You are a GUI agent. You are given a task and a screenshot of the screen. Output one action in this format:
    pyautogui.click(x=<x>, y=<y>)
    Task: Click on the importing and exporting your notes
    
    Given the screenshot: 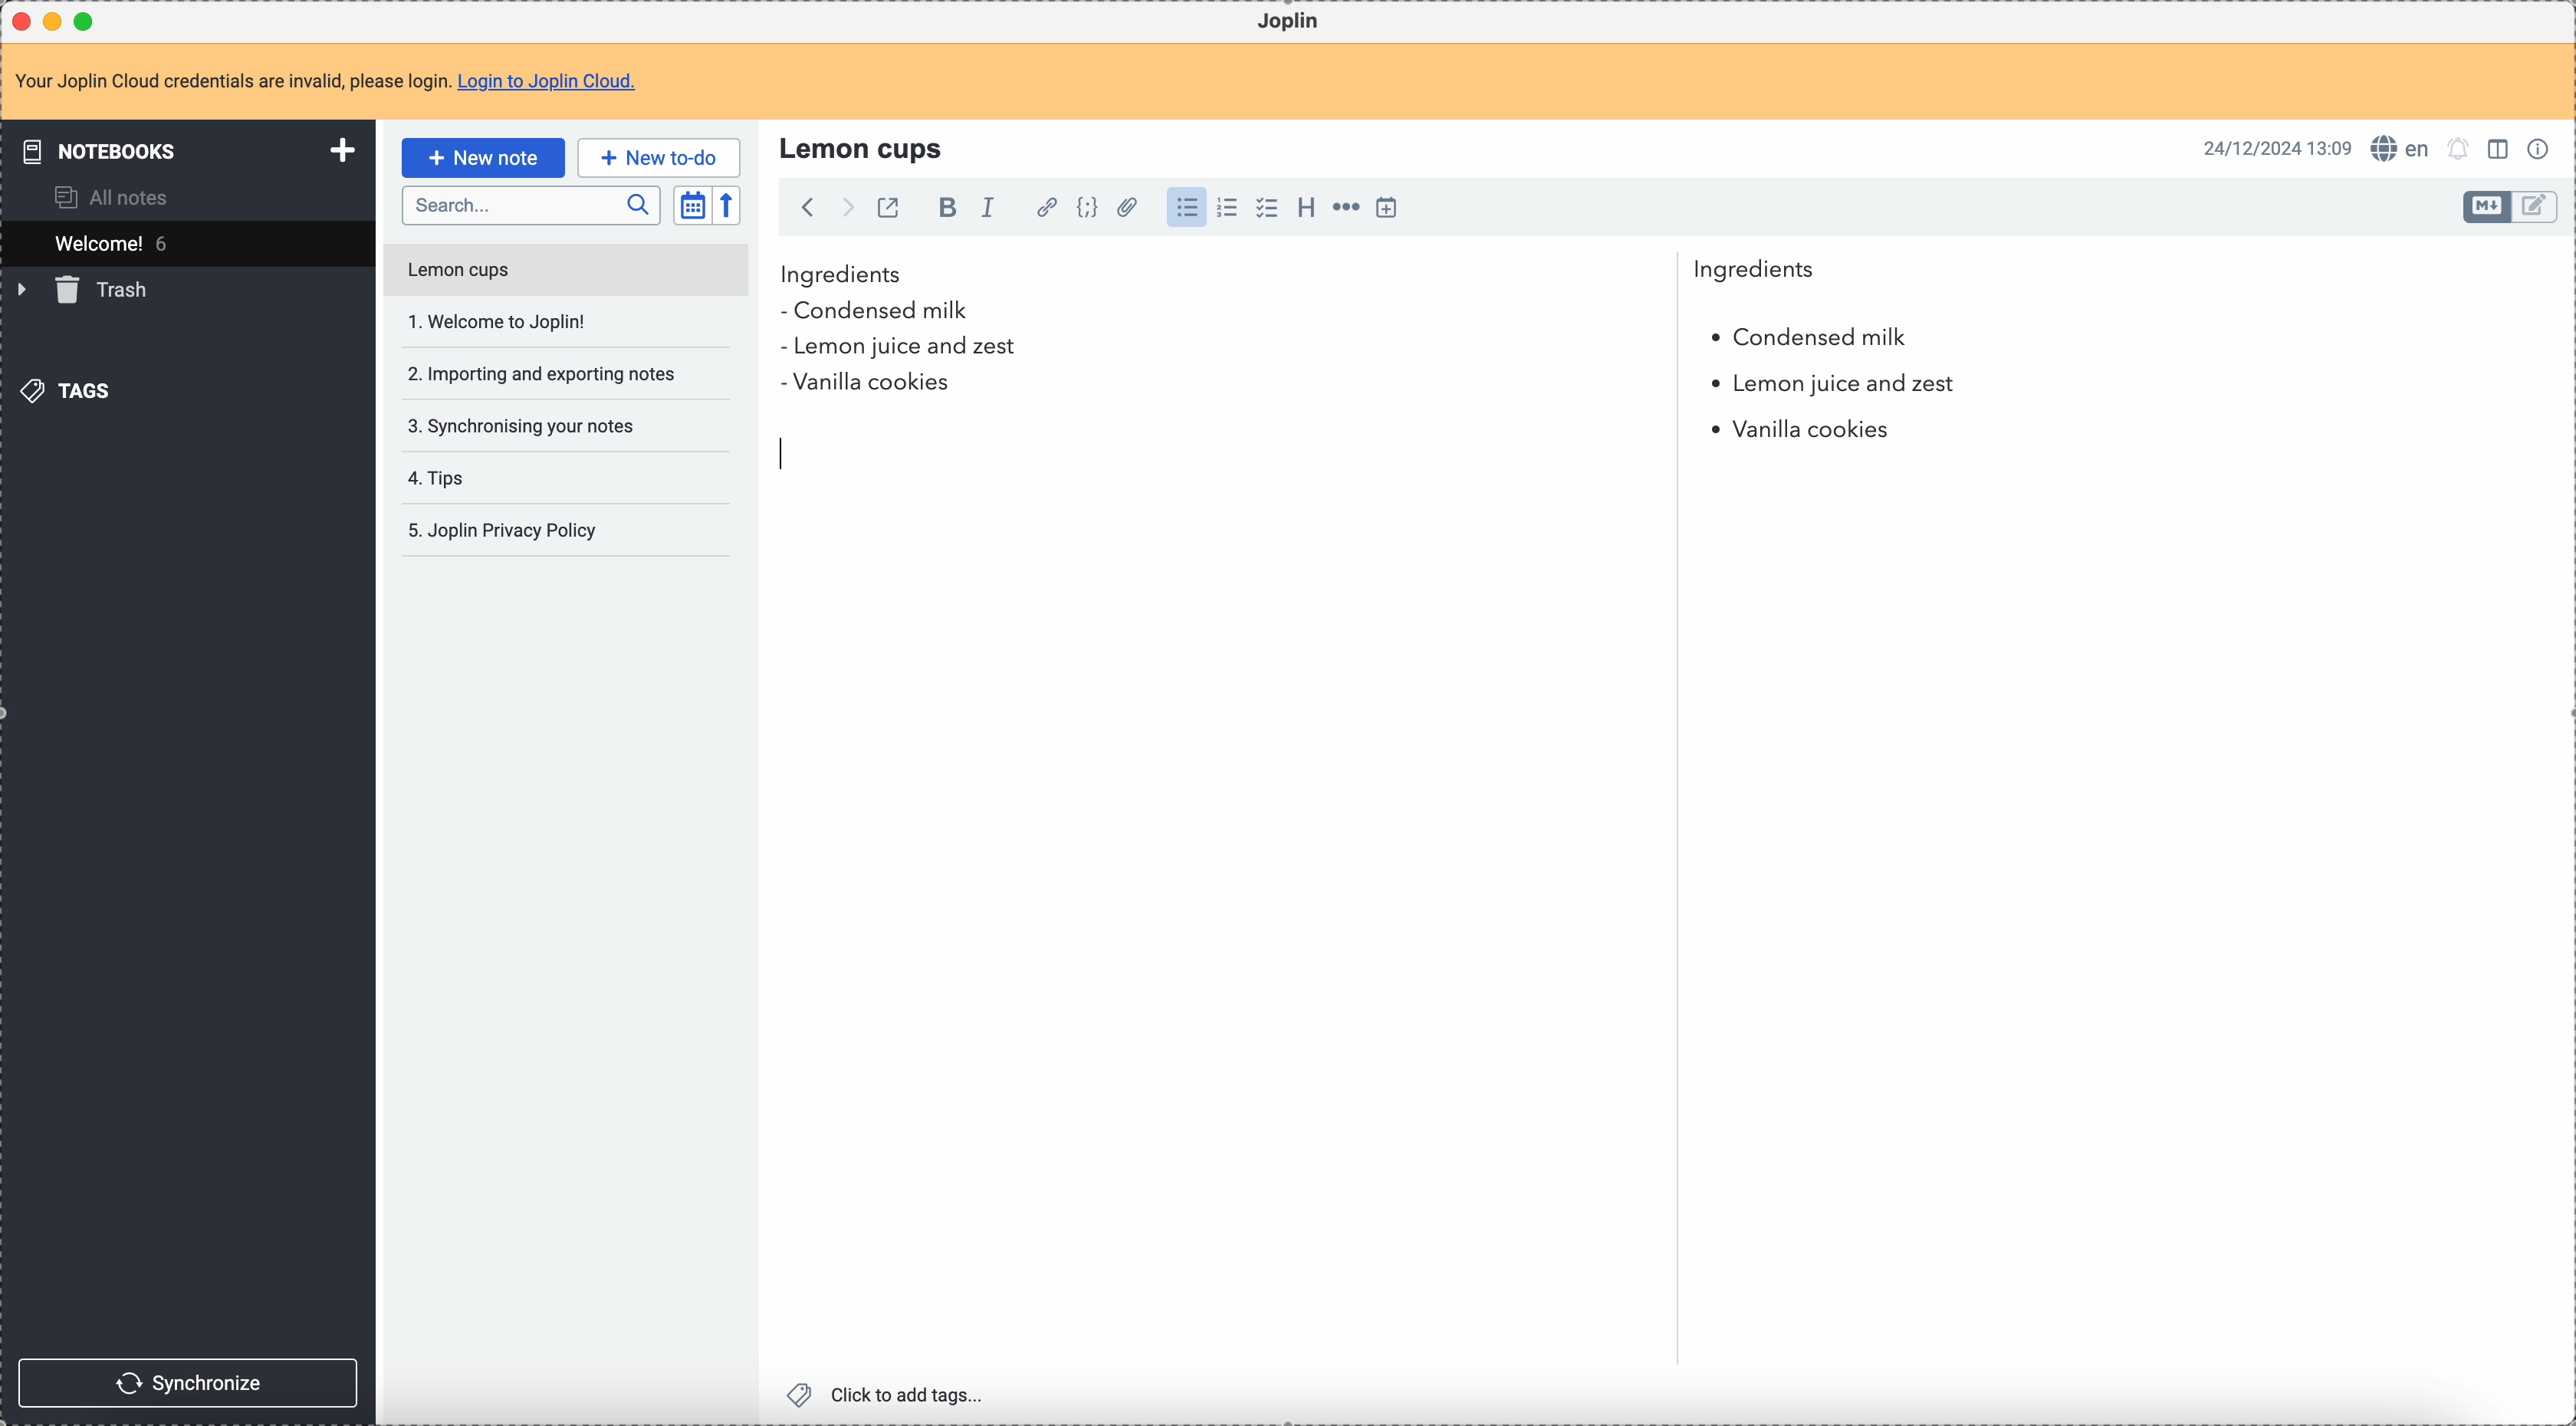 What is the action you would take?
    pyautogui.click(x=544, y=374)
    